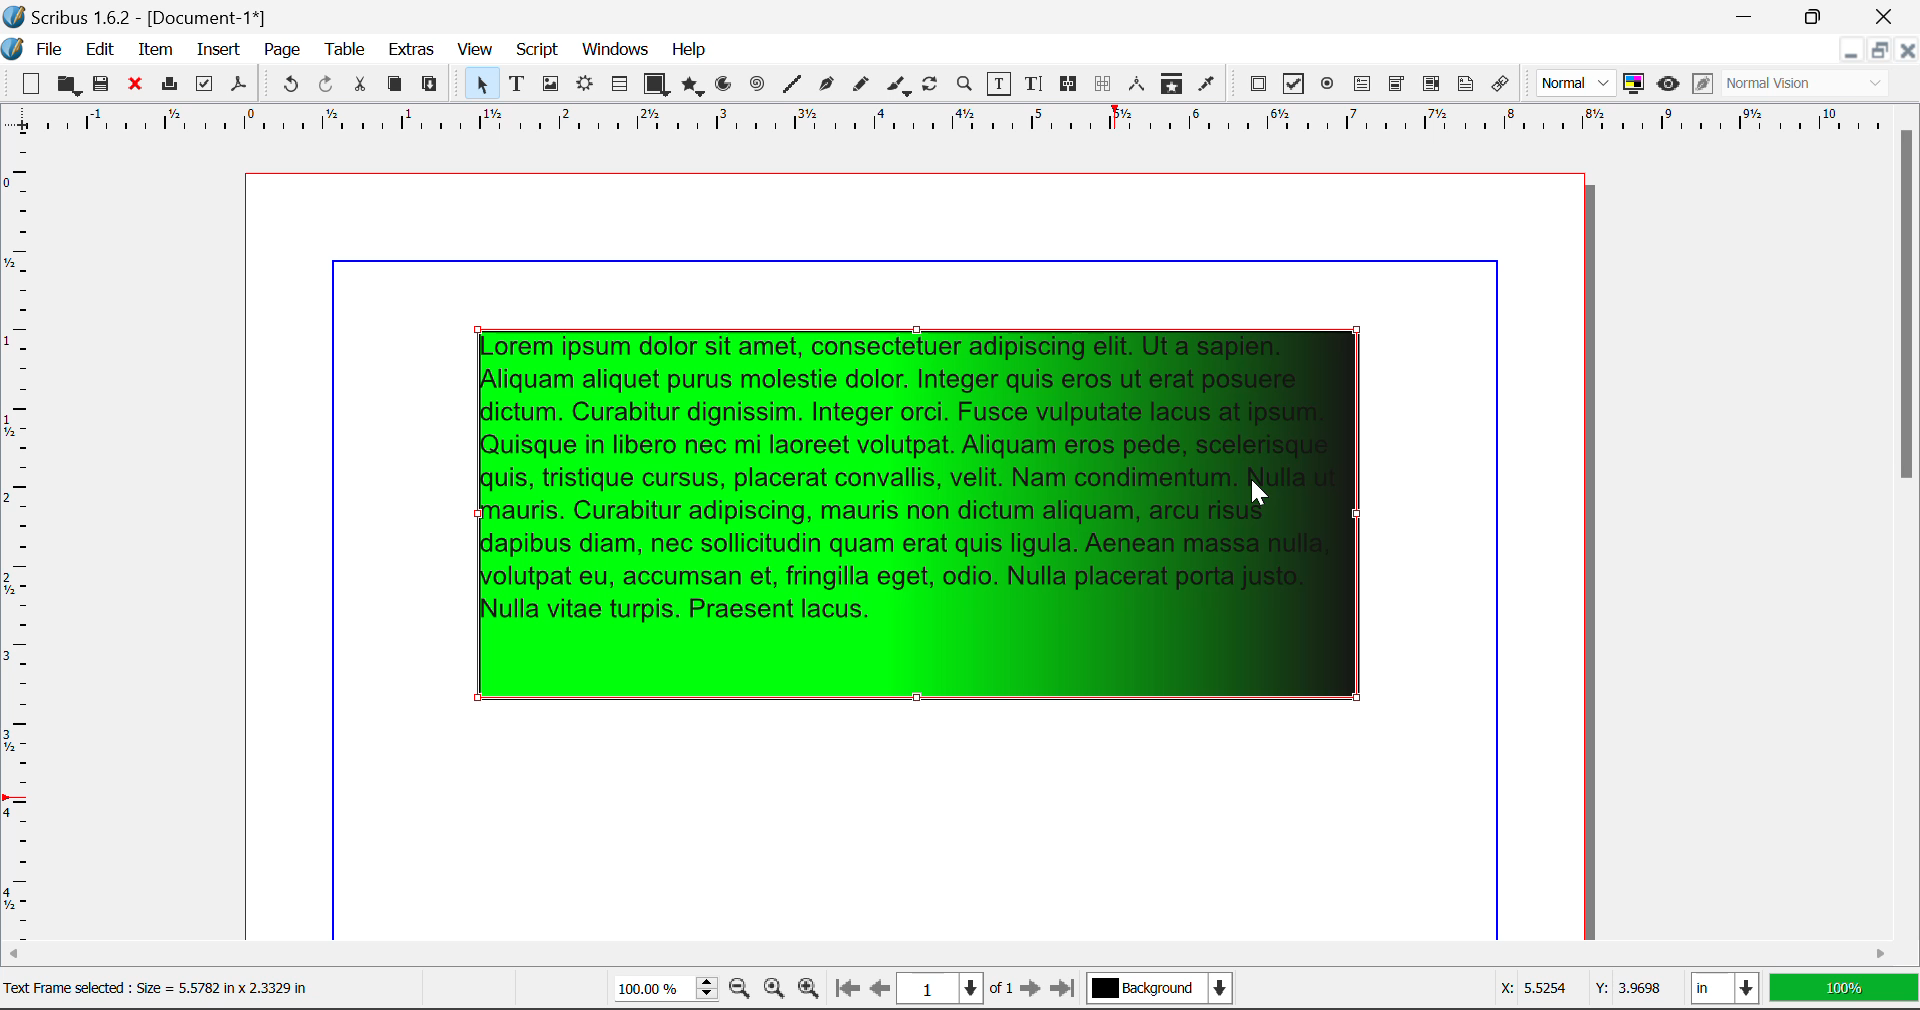 The image size is (1920, 1010). Describe the element at coordinates (1037, 84) in the screenshot. I see `Edit Text with Story Editor` at that location.